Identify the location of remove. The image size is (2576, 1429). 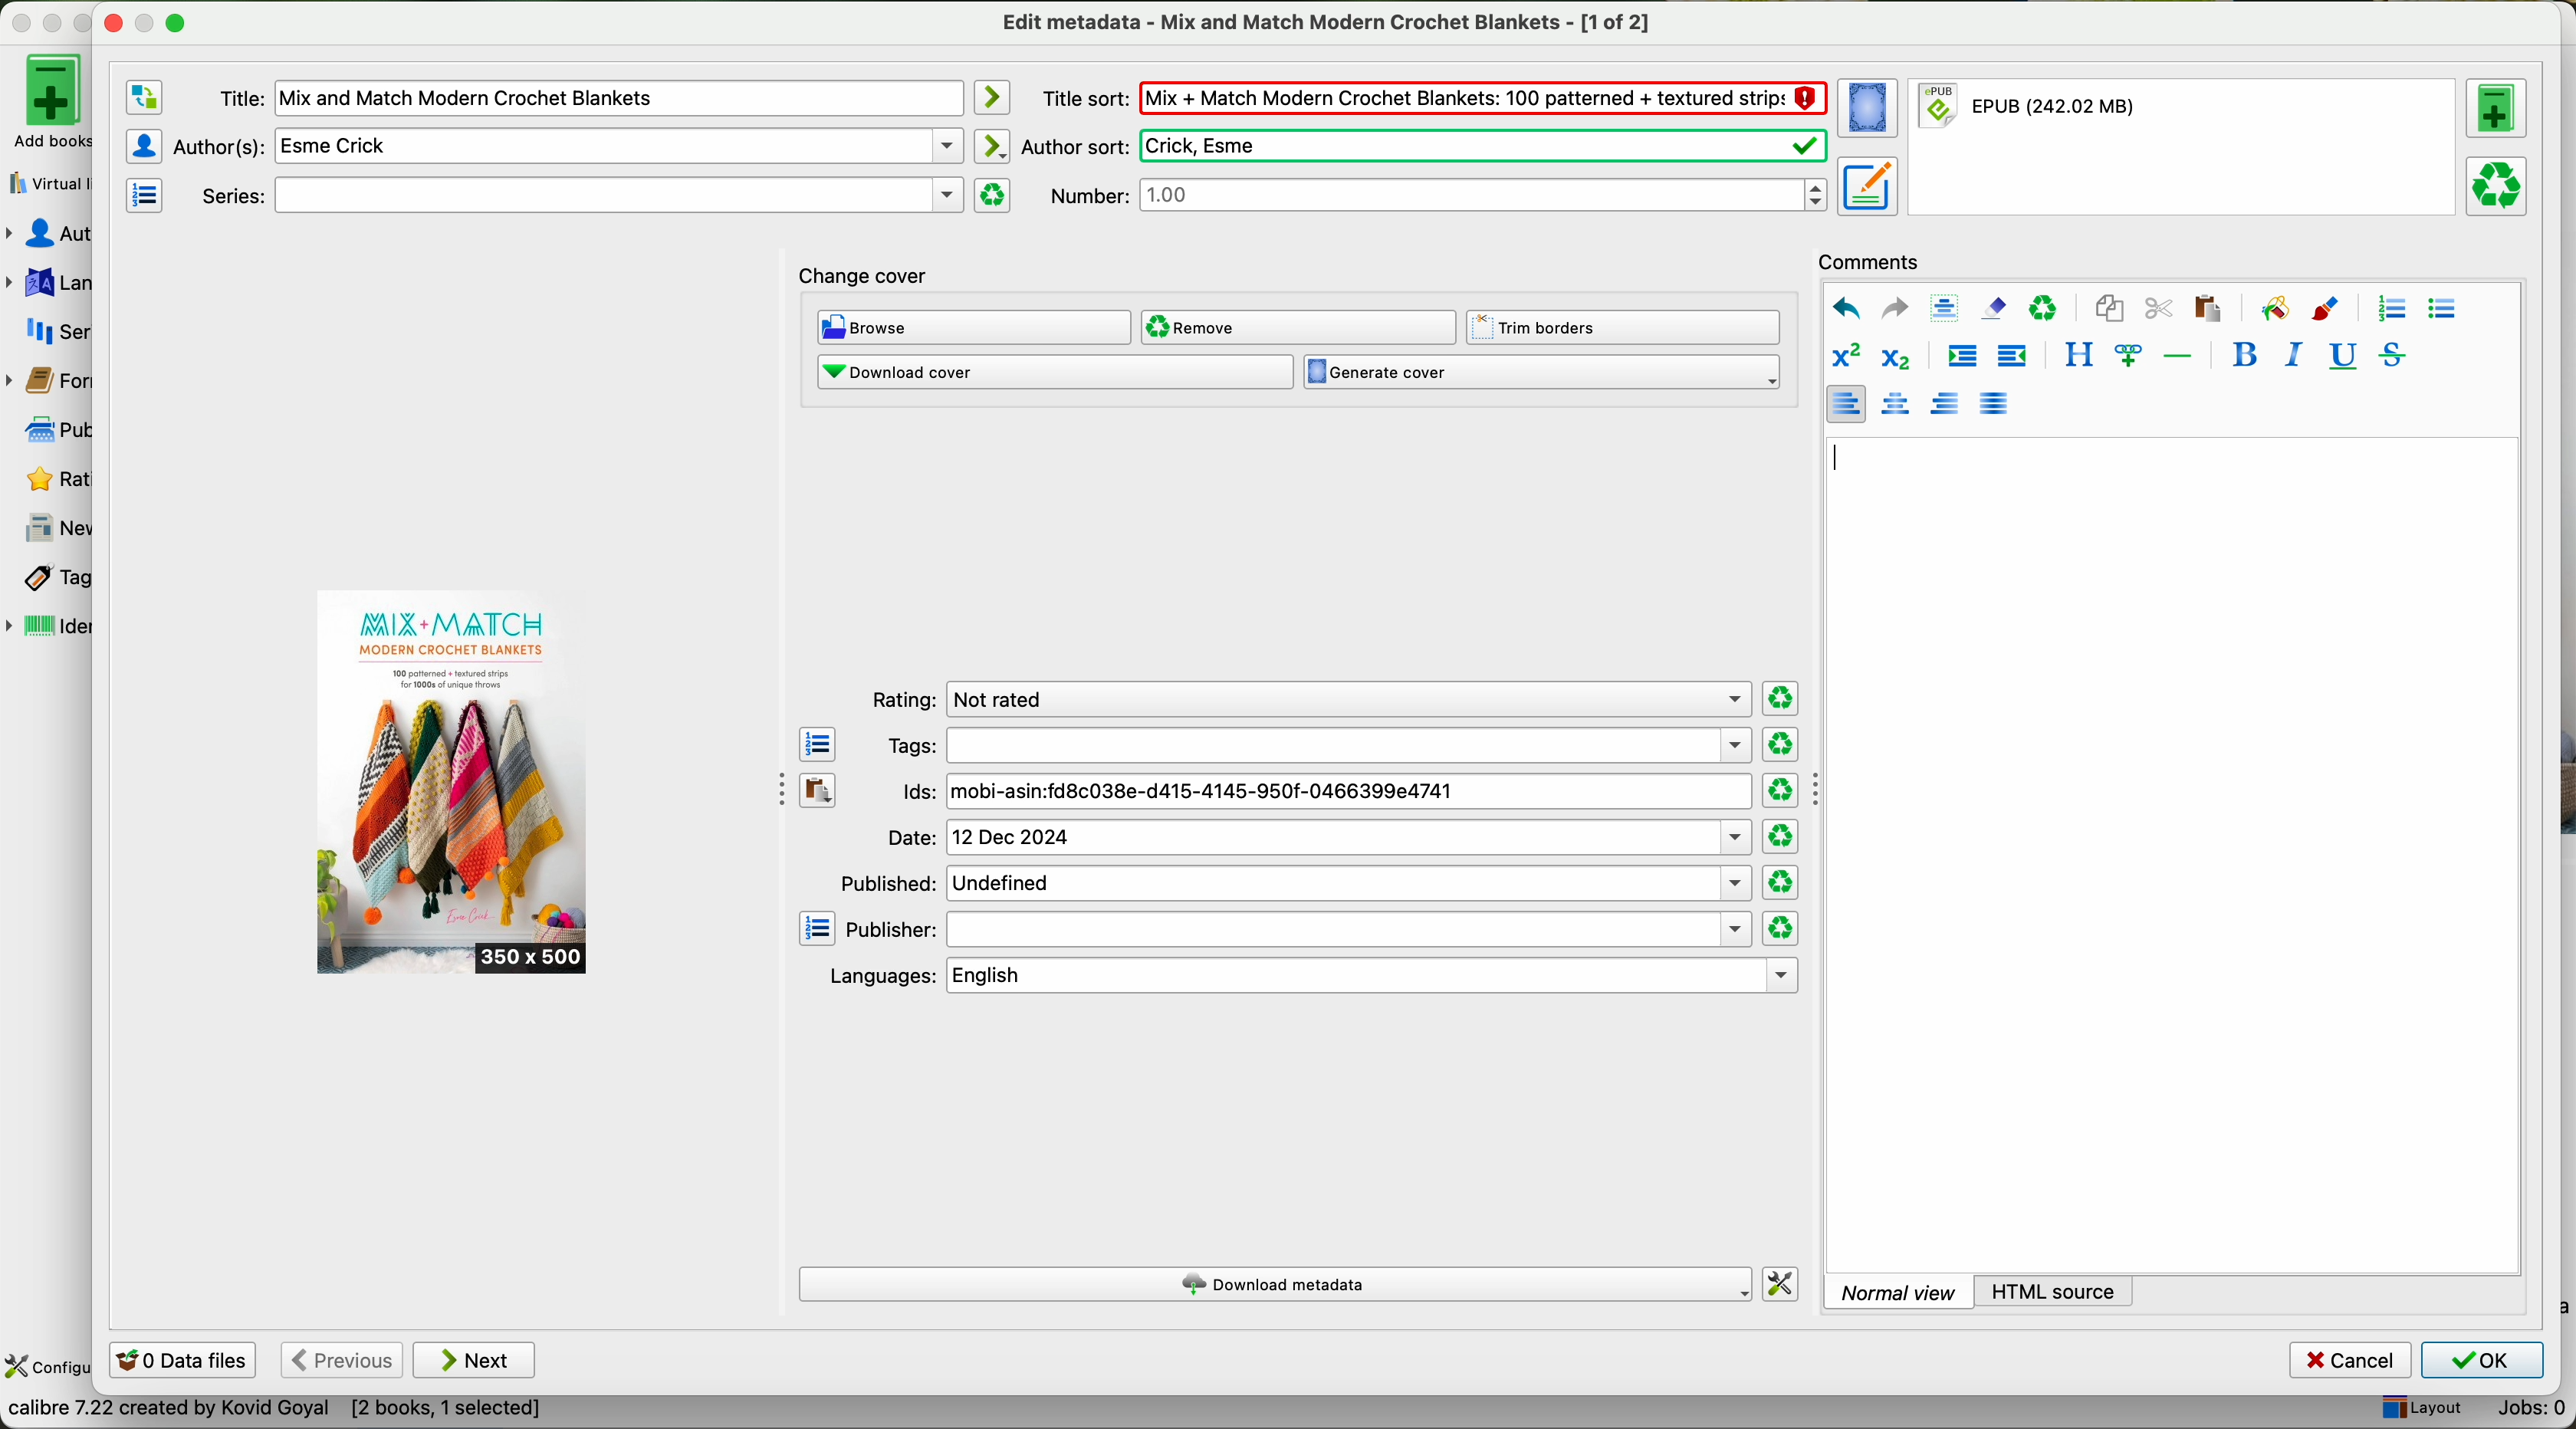
(1297, 327).